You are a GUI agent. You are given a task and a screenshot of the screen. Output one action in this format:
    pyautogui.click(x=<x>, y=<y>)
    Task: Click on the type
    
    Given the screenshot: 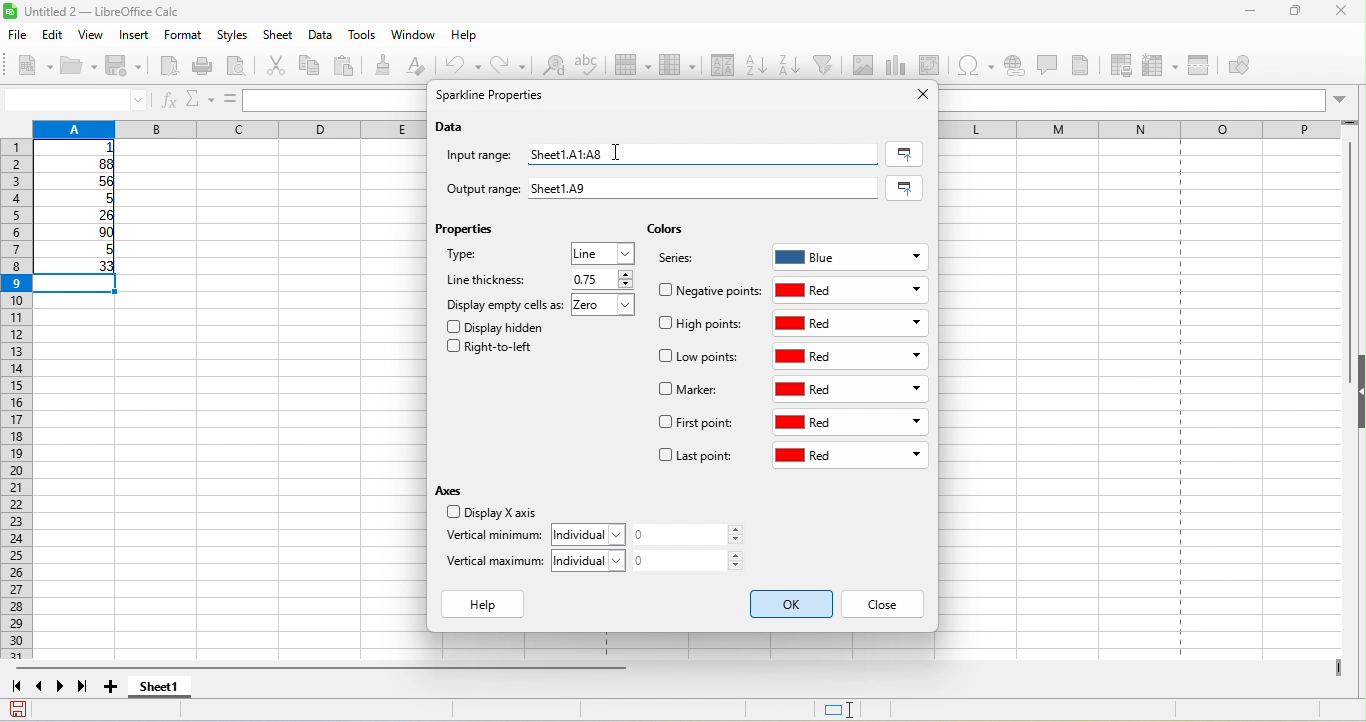 What is the action you would take?
    pyautogui.click(x=486, y=258)
    